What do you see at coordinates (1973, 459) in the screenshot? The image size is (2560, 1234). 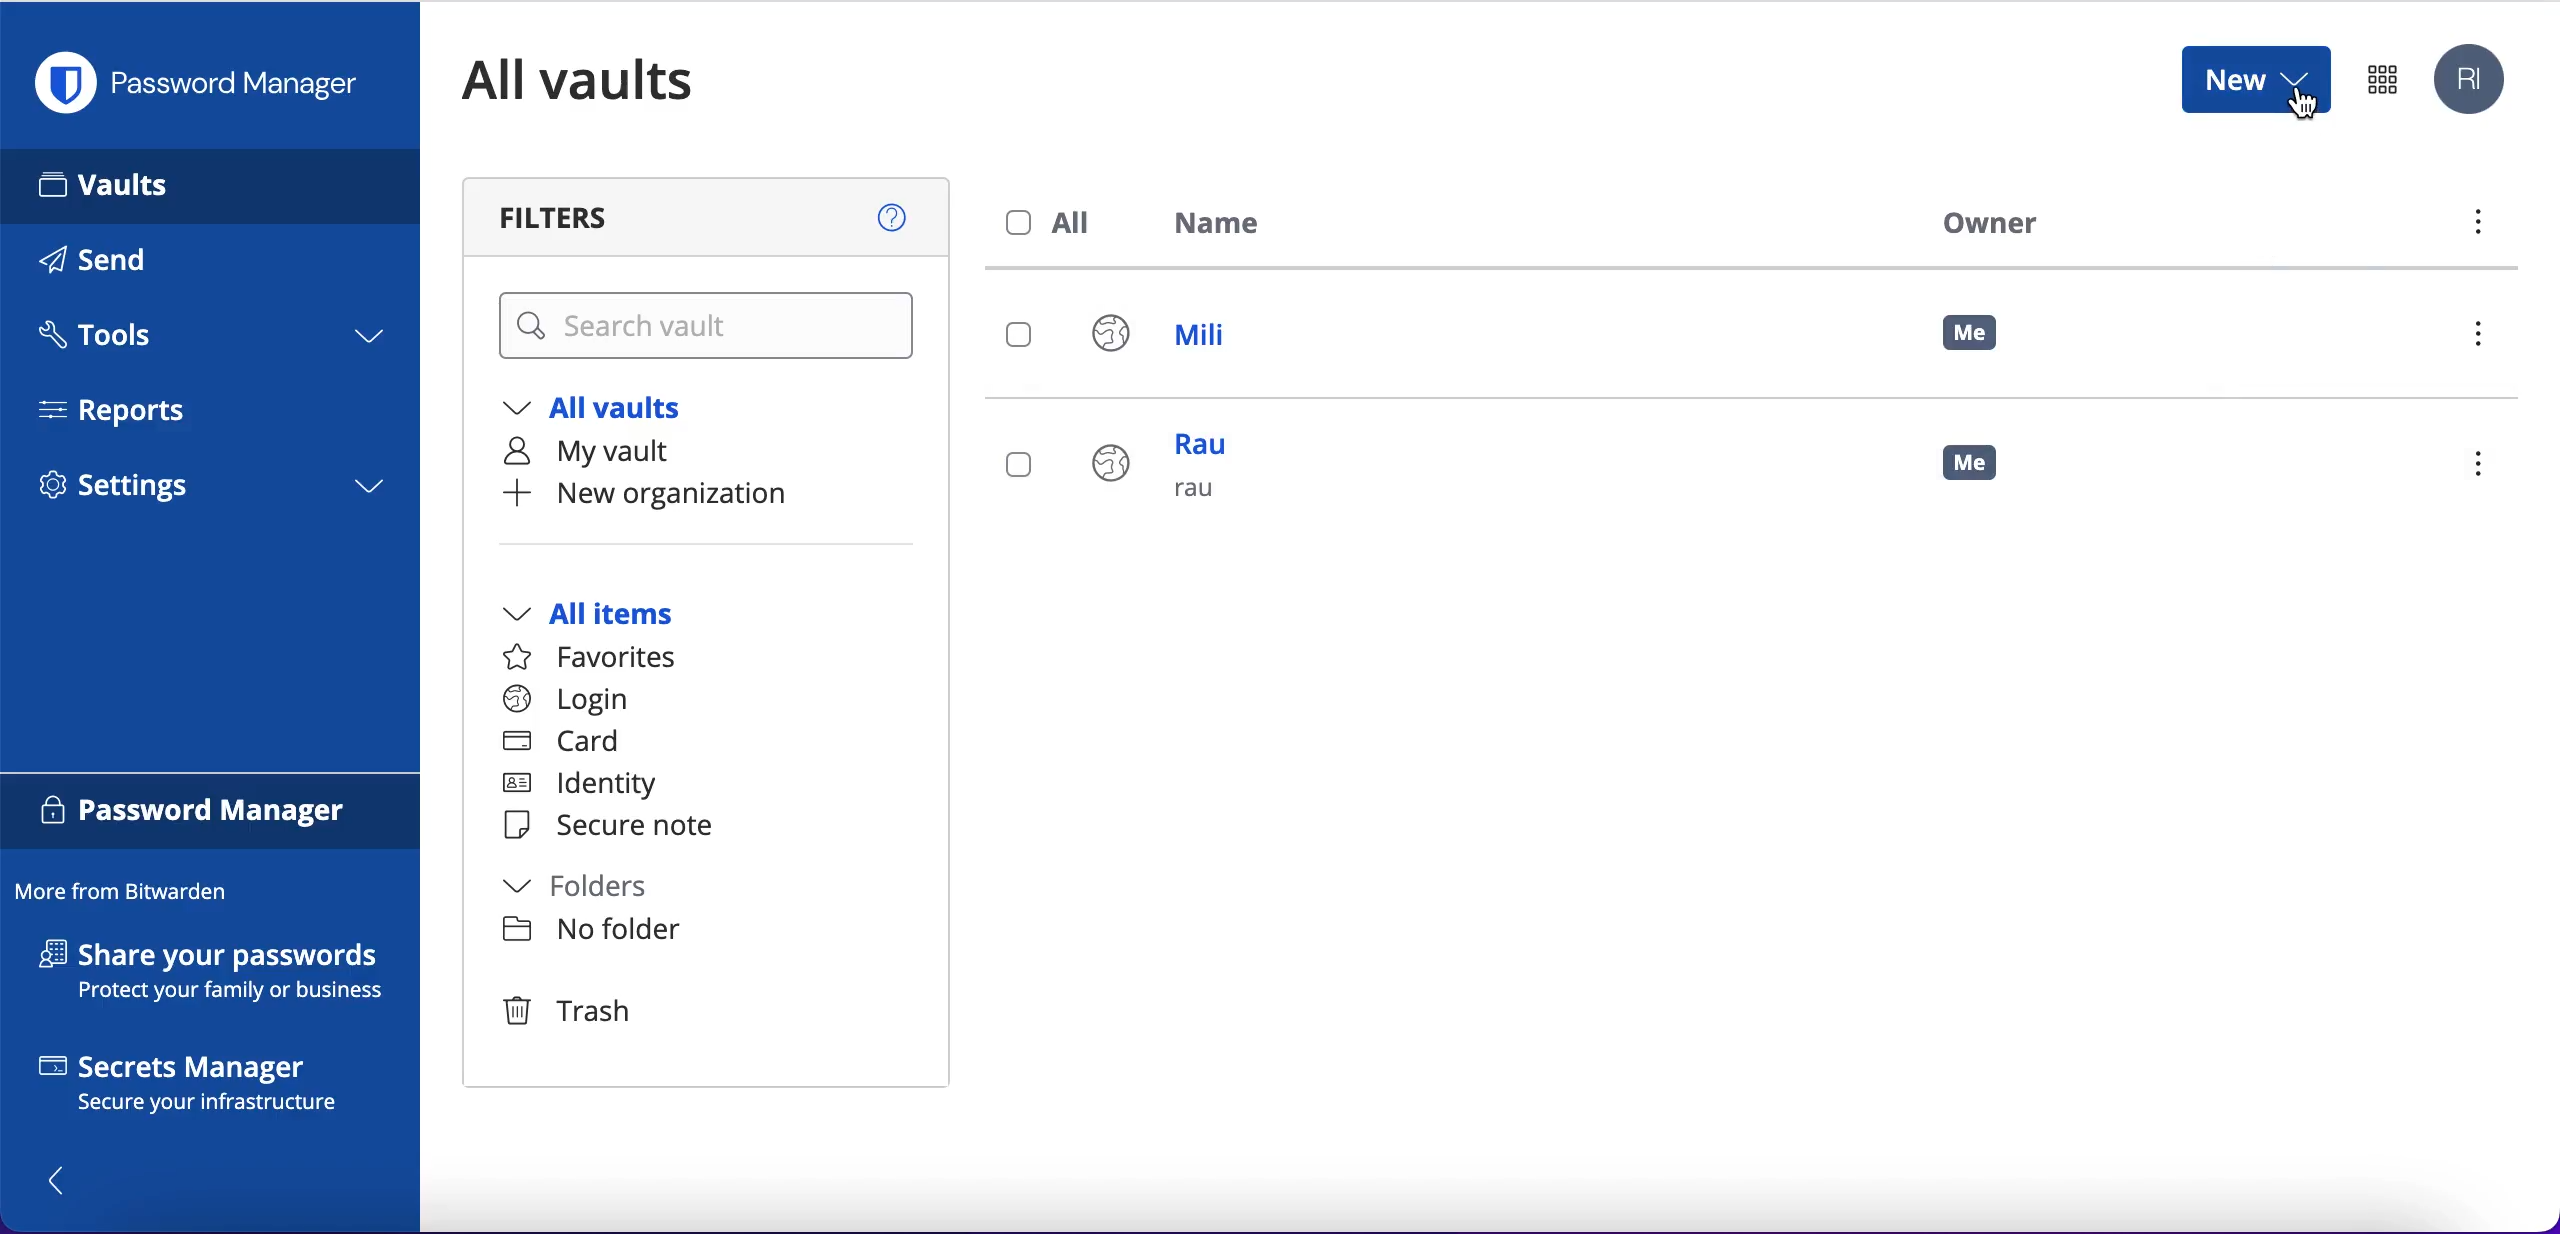 I see `me` at bounding box center [1973, 459].